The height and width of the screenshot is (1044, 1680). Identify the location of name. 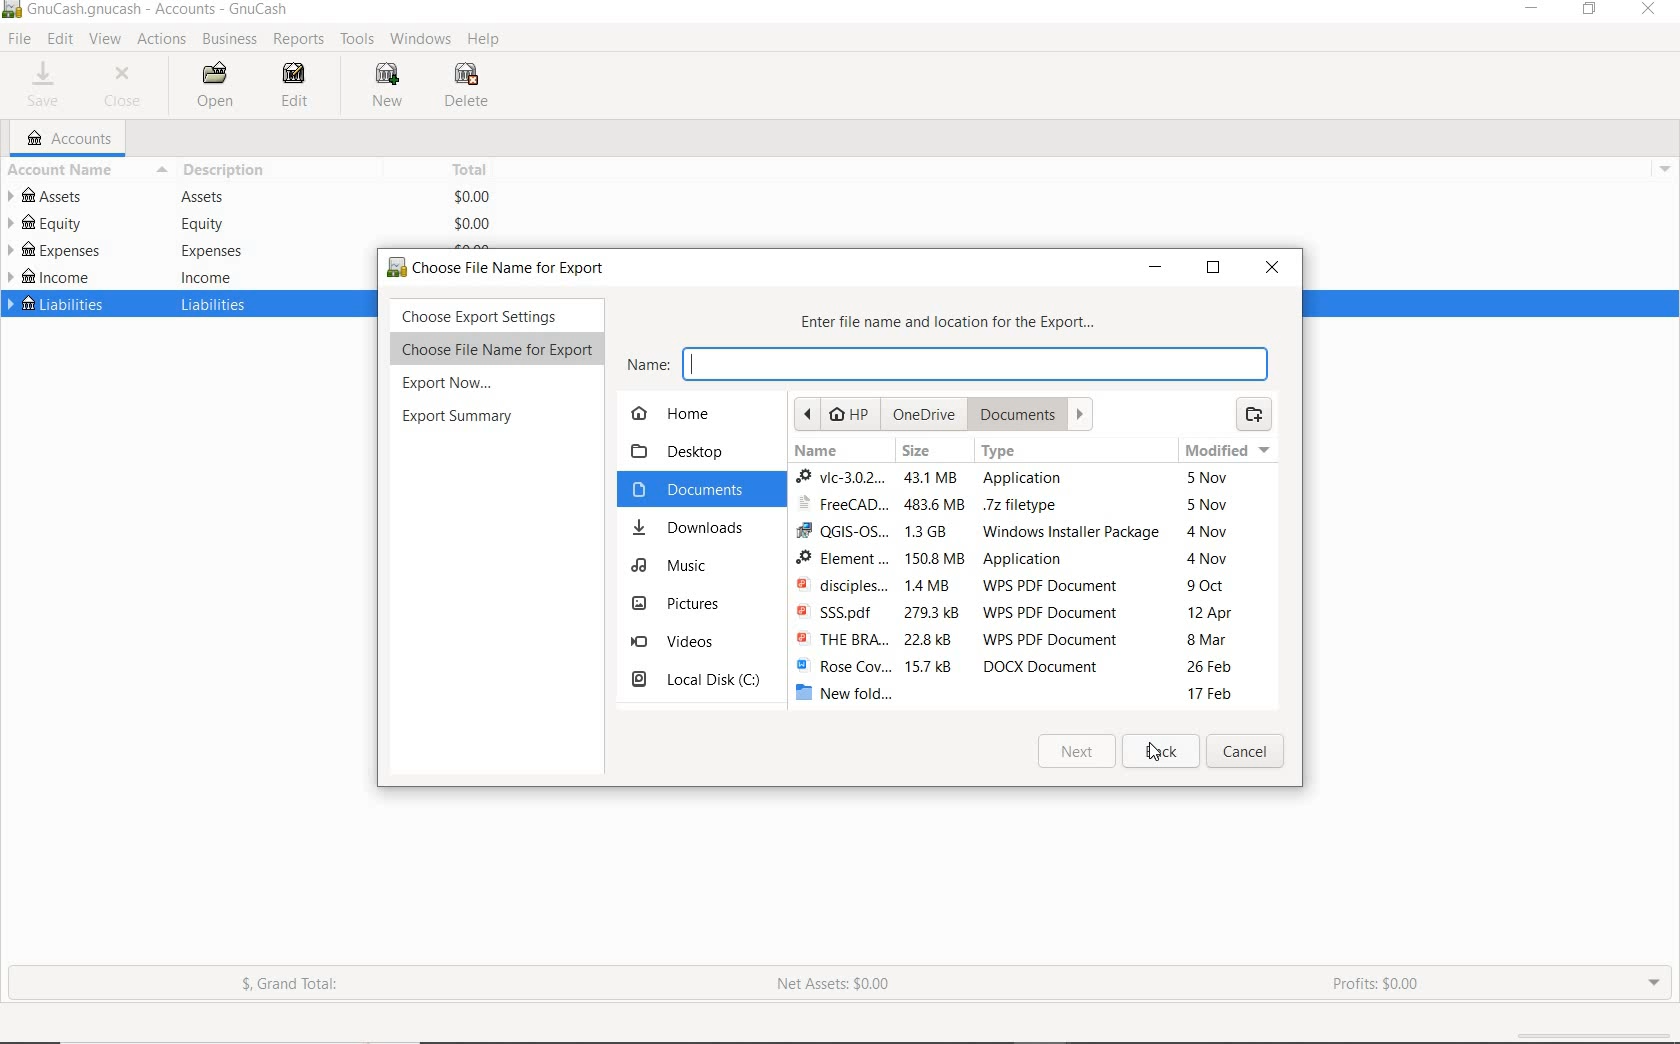
(951, 363).